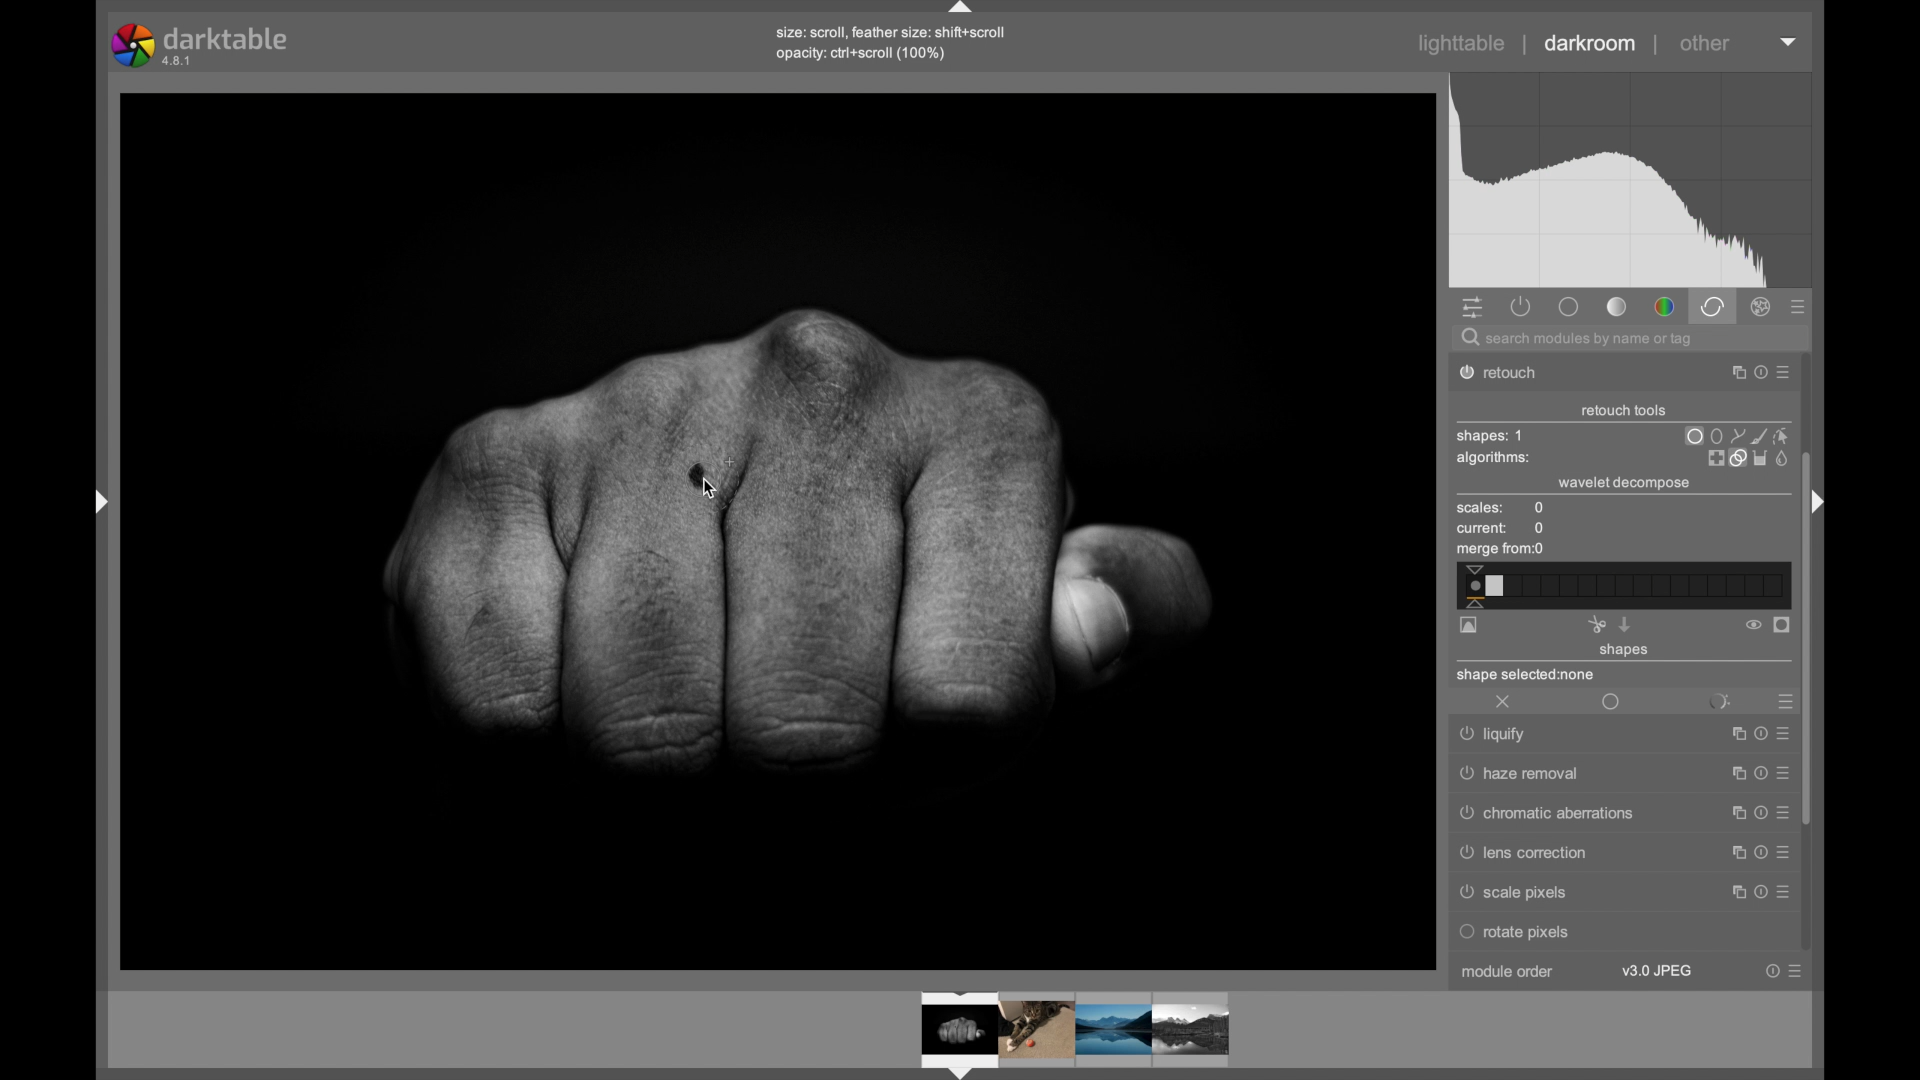 The width and height of the screenshot is (1920, 1080). I want to click on tone, so click(1618, 307).